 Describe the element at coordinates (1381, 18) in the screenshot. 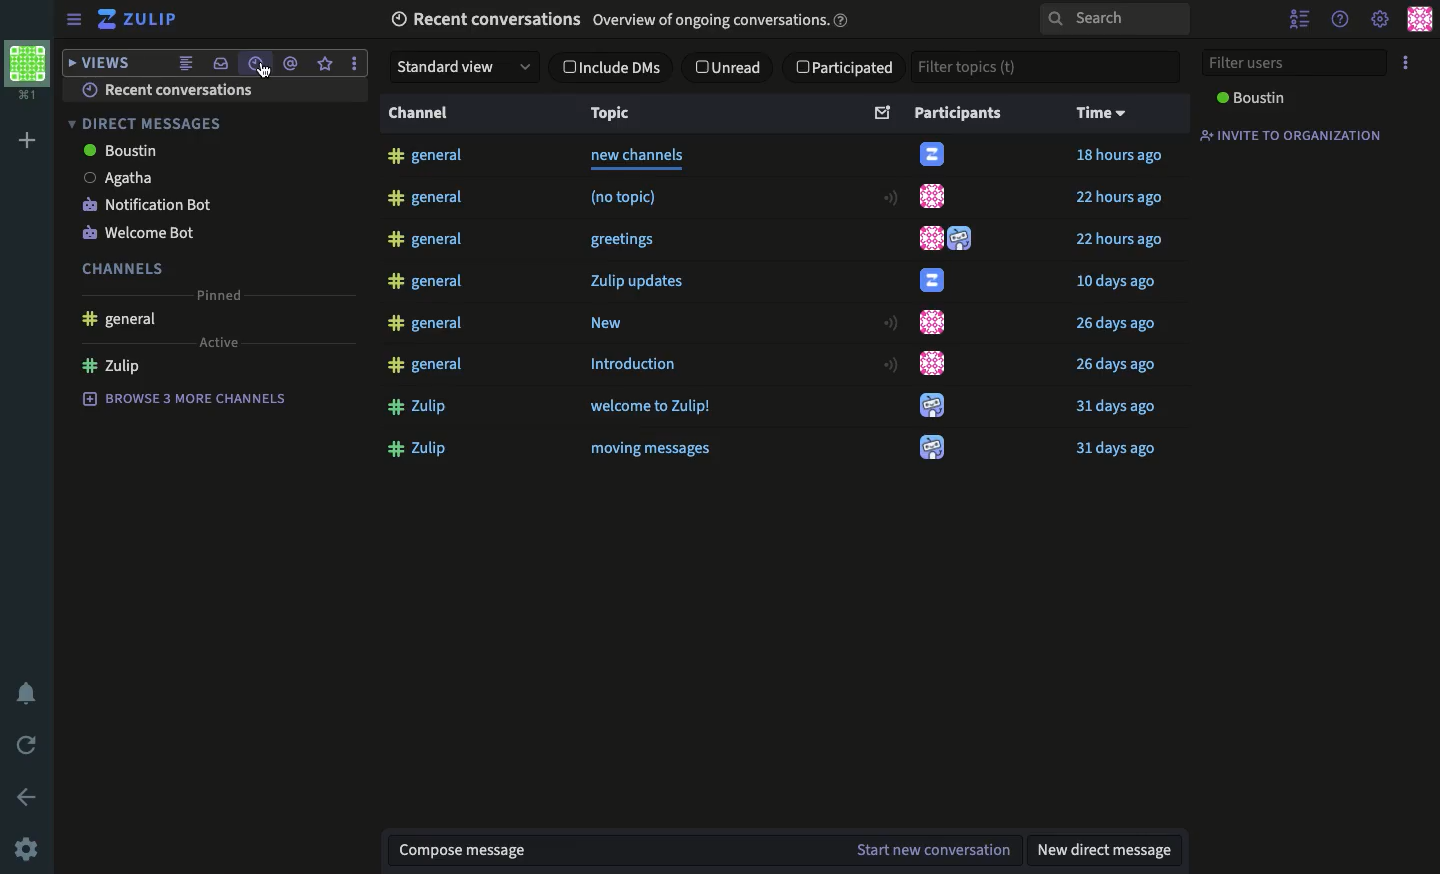

I see `settings` at that location.